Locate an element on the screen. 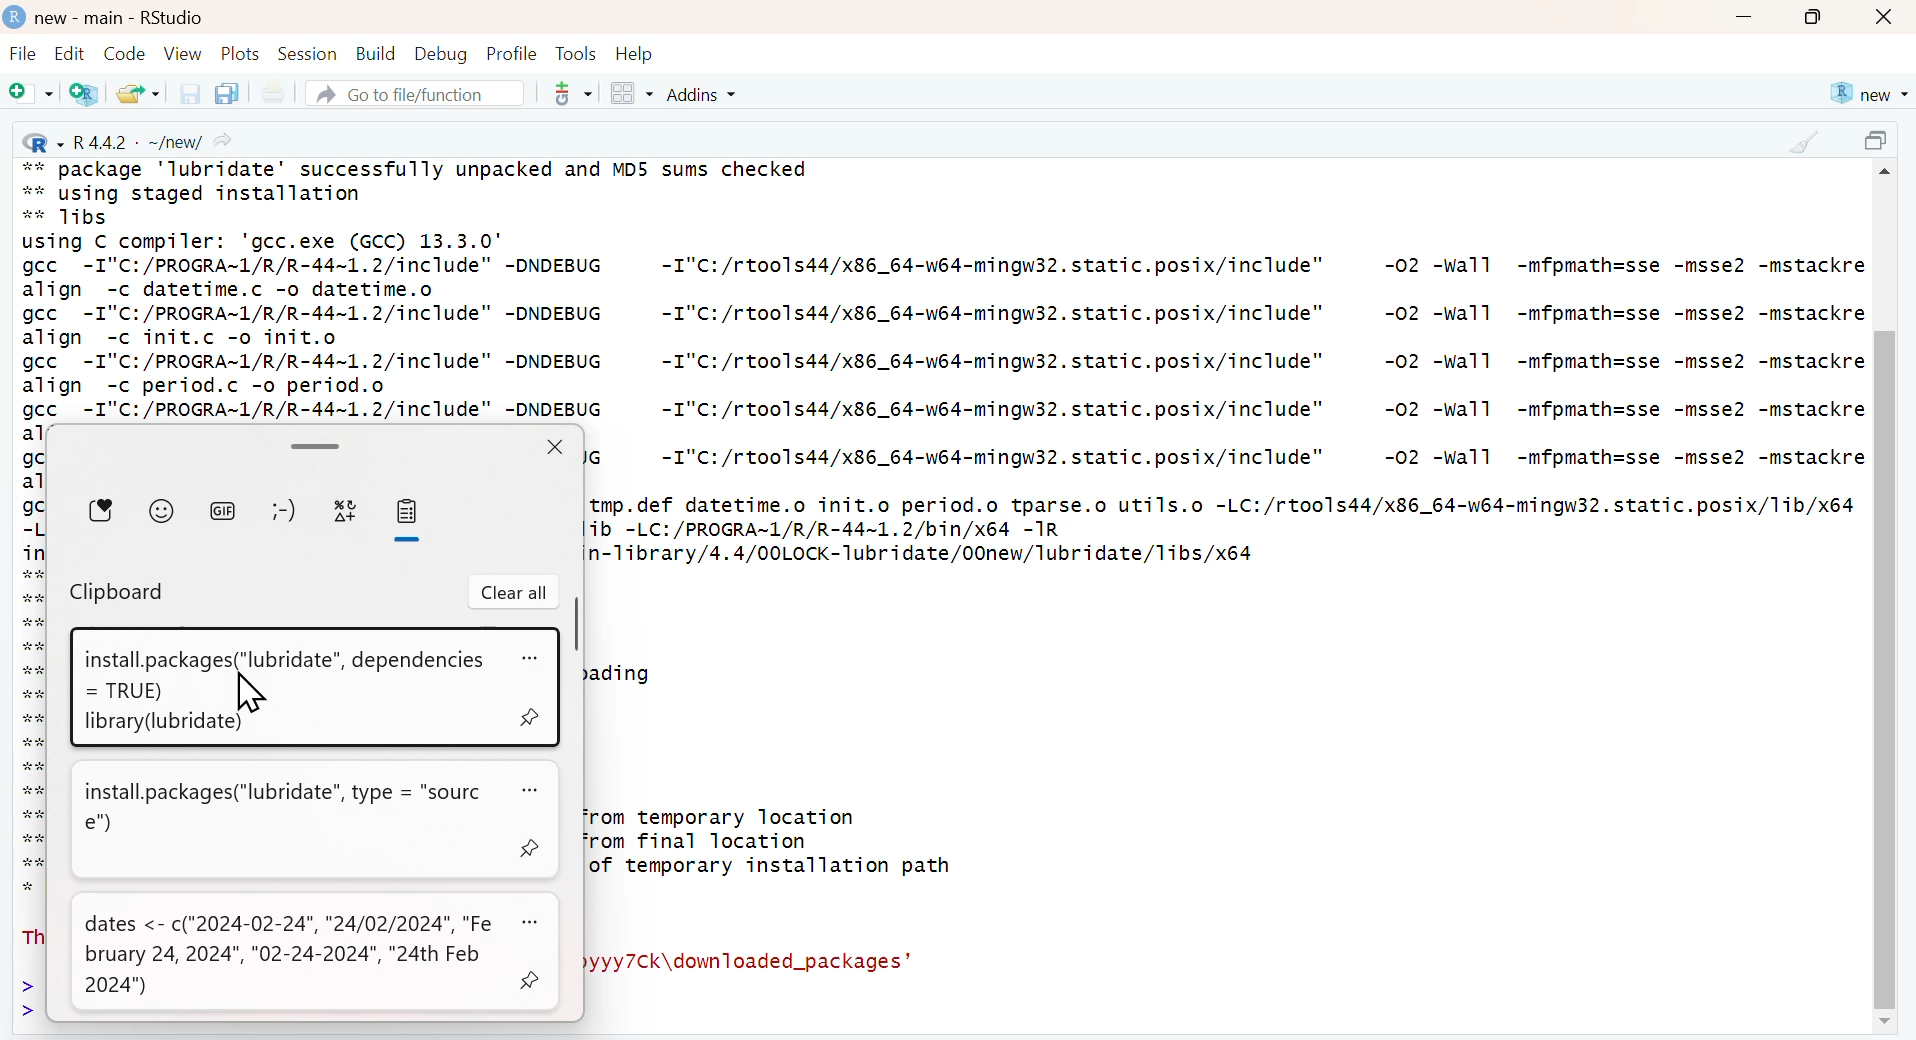 The height and width of the screenshot is (1040, 1916). new is located at coordinates (1867, 94).